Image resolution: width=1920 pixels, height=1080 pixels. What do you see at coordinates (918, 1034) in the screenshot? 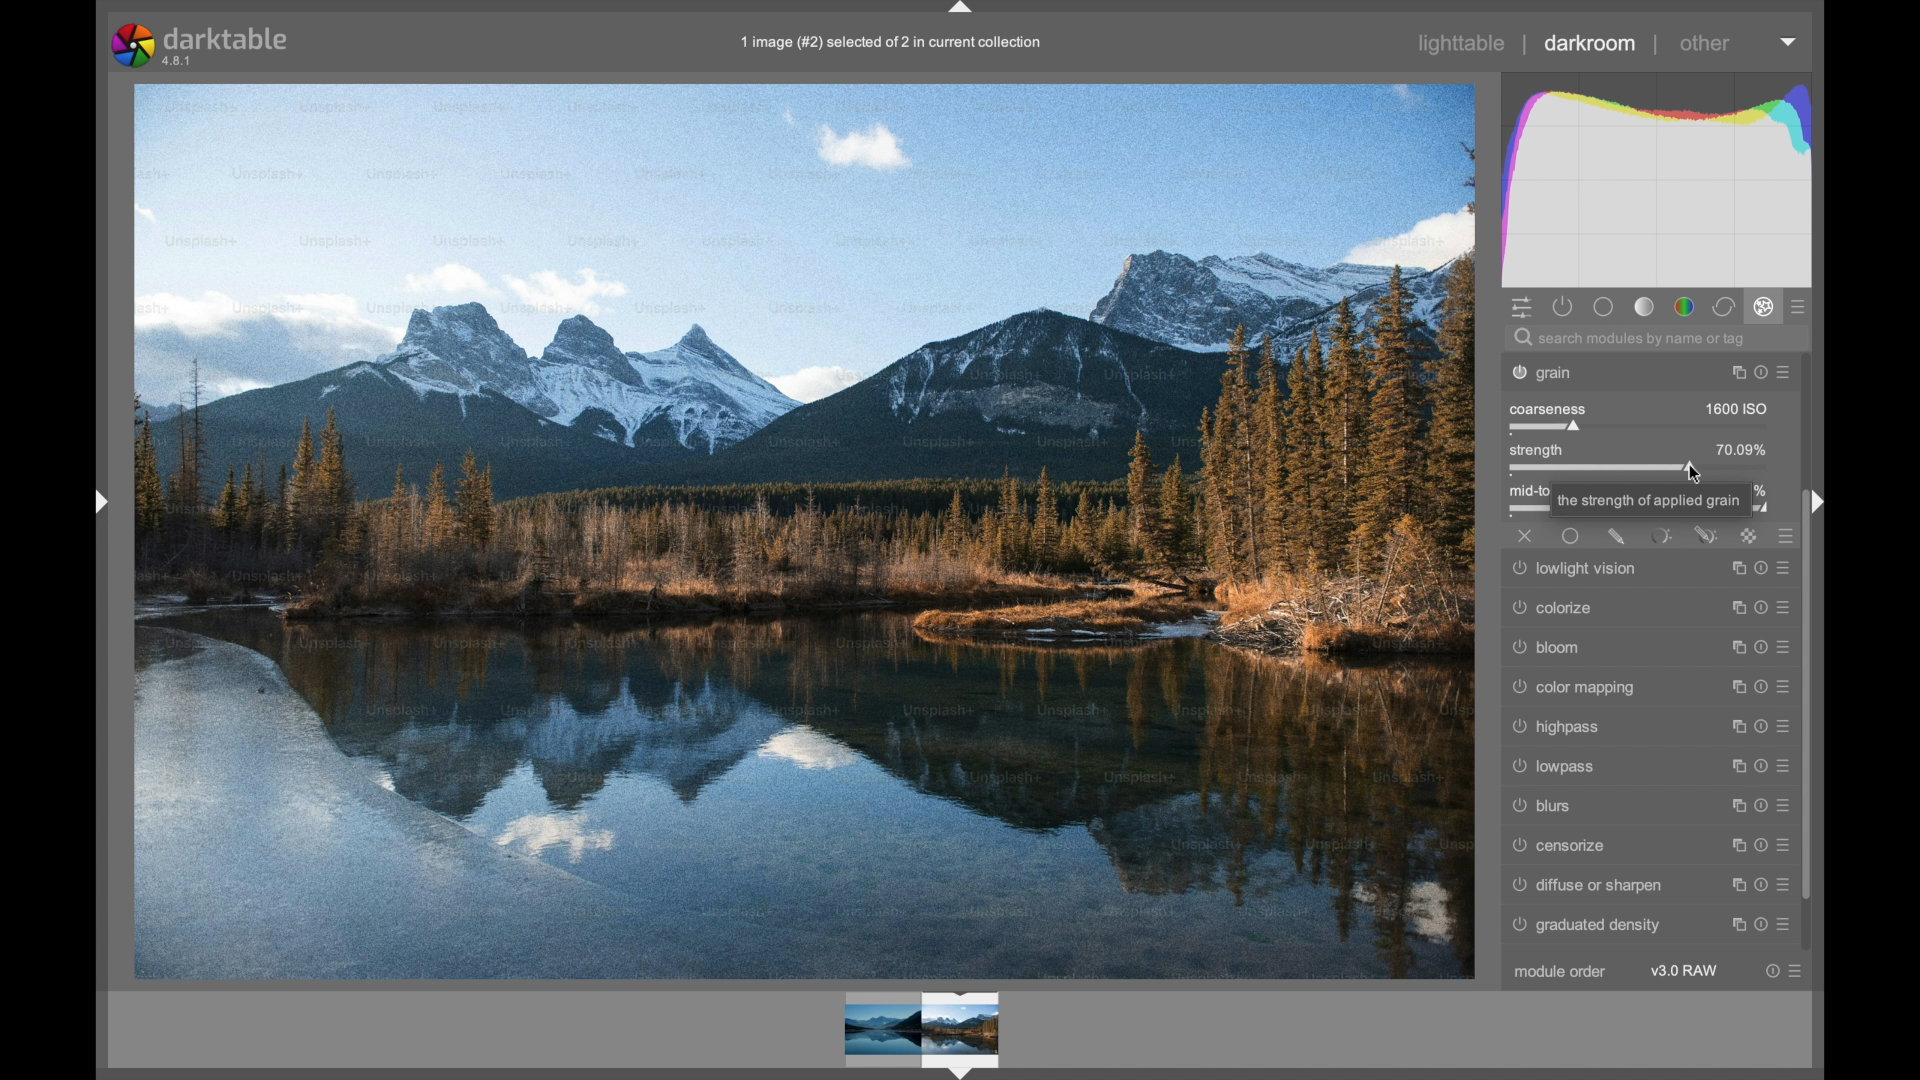
I see `Video preview` at bounding box center [918, 1034].